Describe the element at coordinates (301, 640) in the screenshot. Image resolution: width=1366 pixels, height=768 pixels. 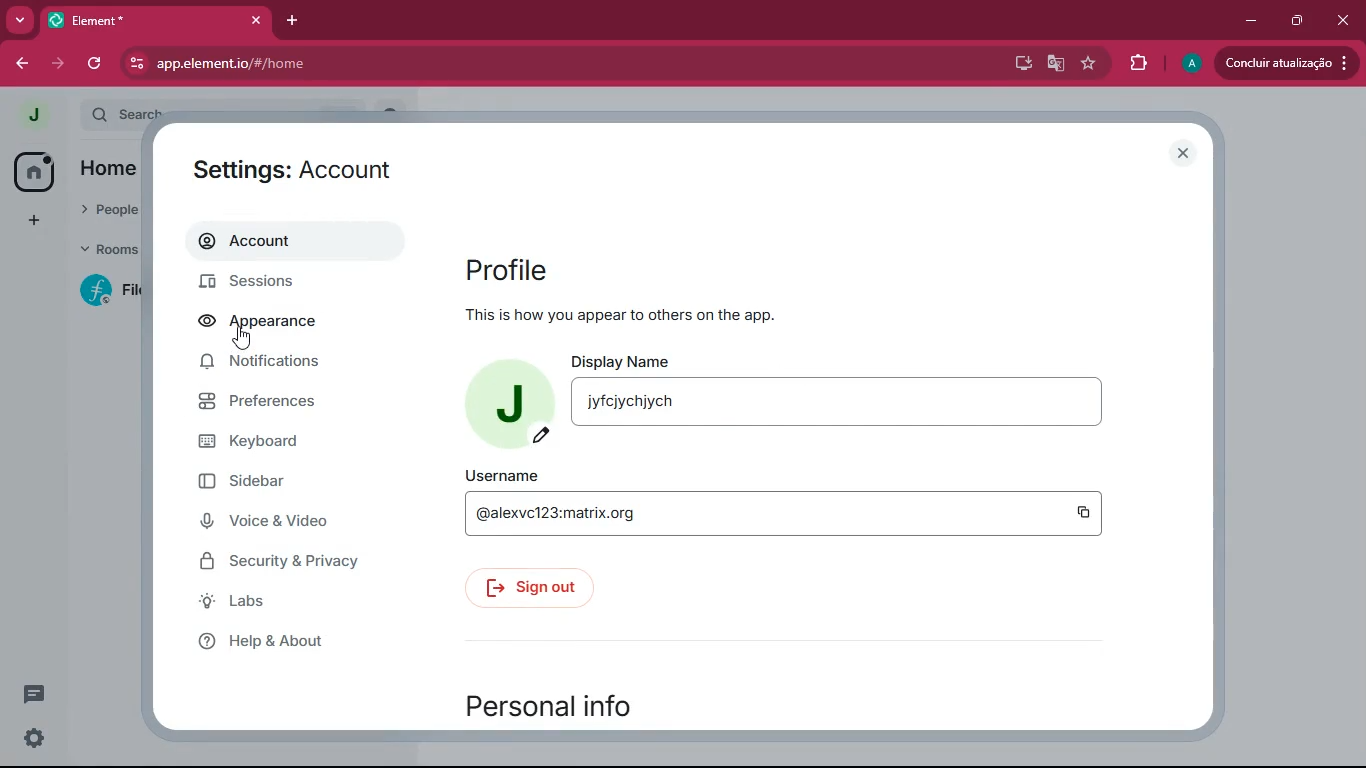
I see `help` at that location.